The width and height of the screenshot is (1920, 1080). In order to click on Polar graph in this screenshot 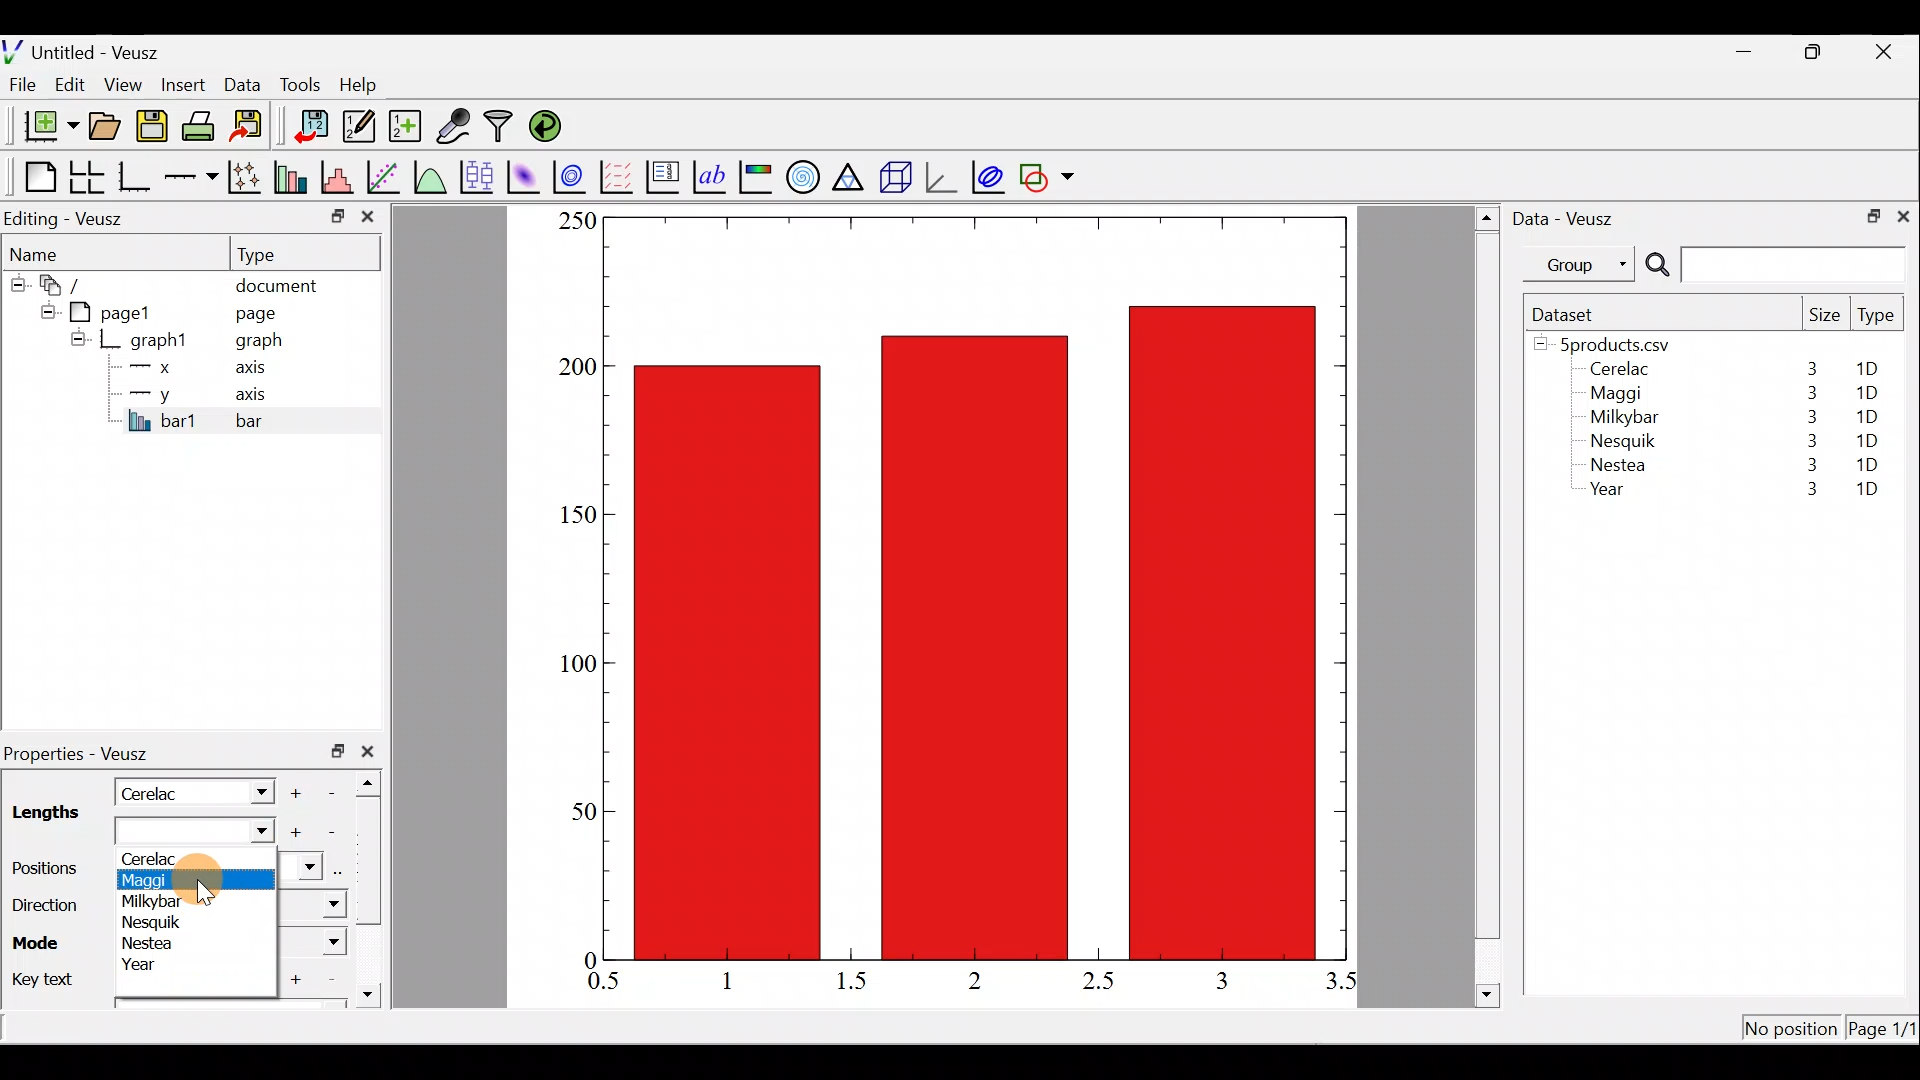, I will do `click(799, 174)`.